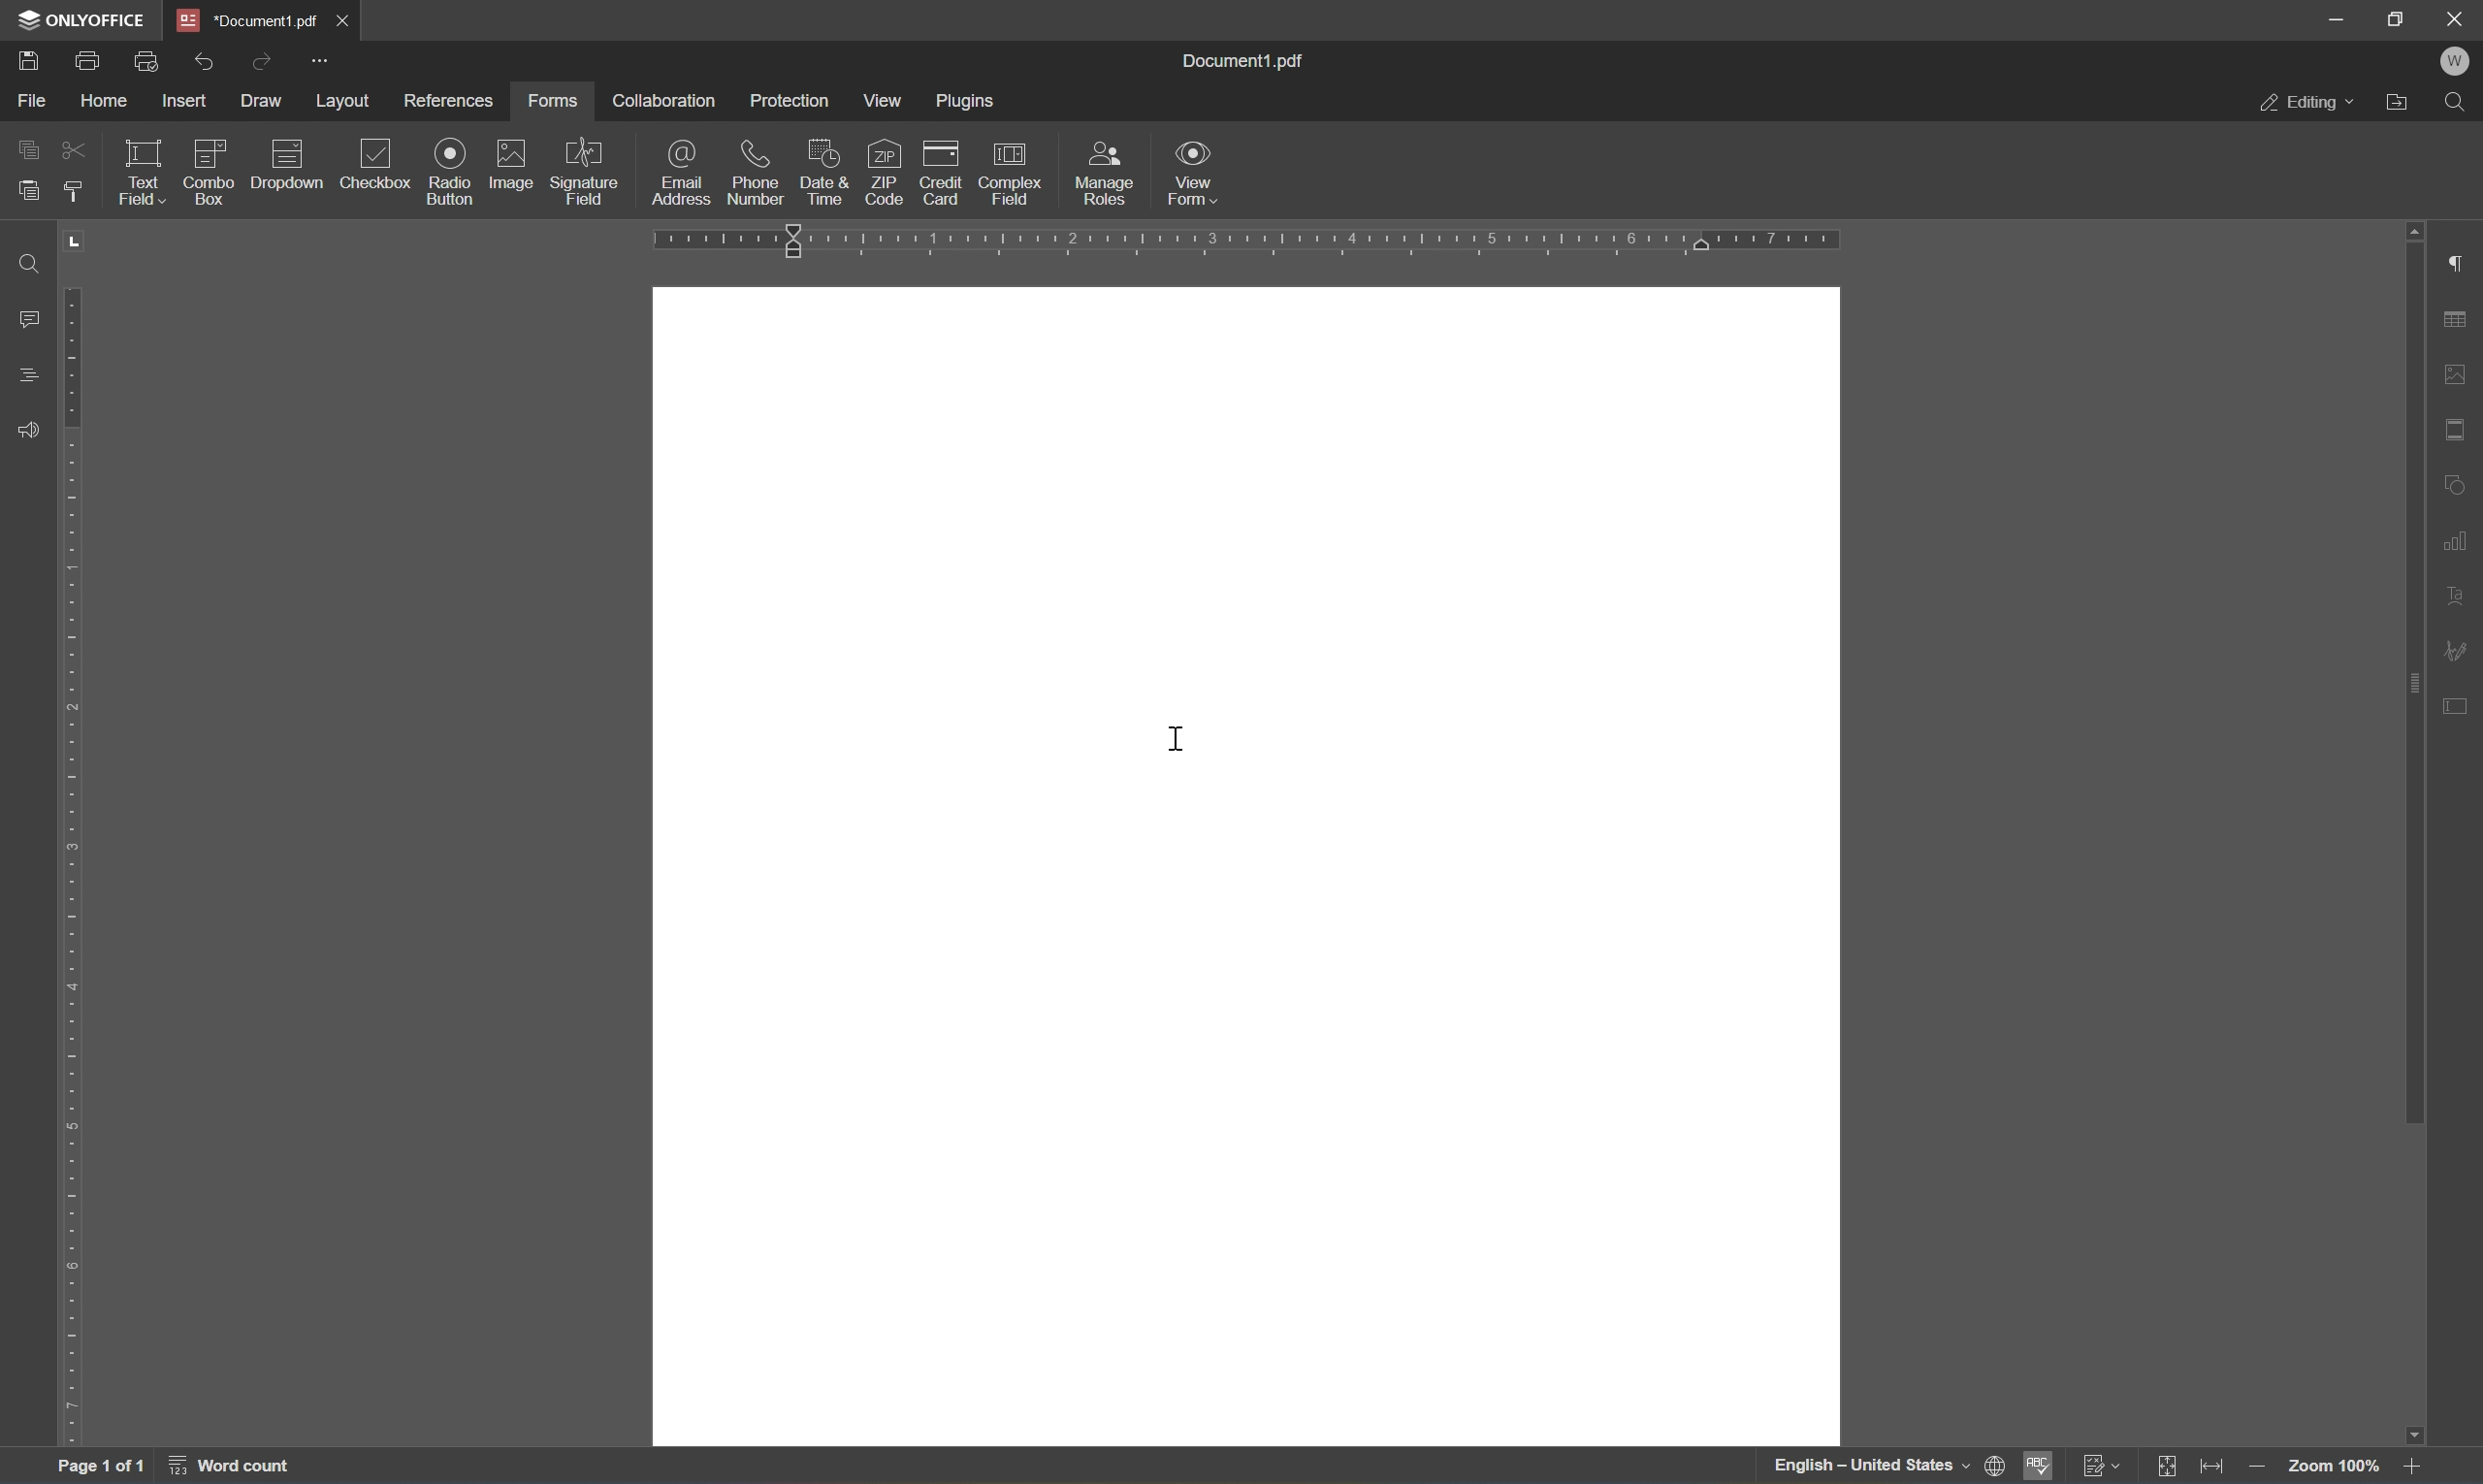 The image size is (2483, 1484). What do you see at coordinates (2415, 684) in the screenshot?
I see `scroll bar` at bounding box center [2415, 684].